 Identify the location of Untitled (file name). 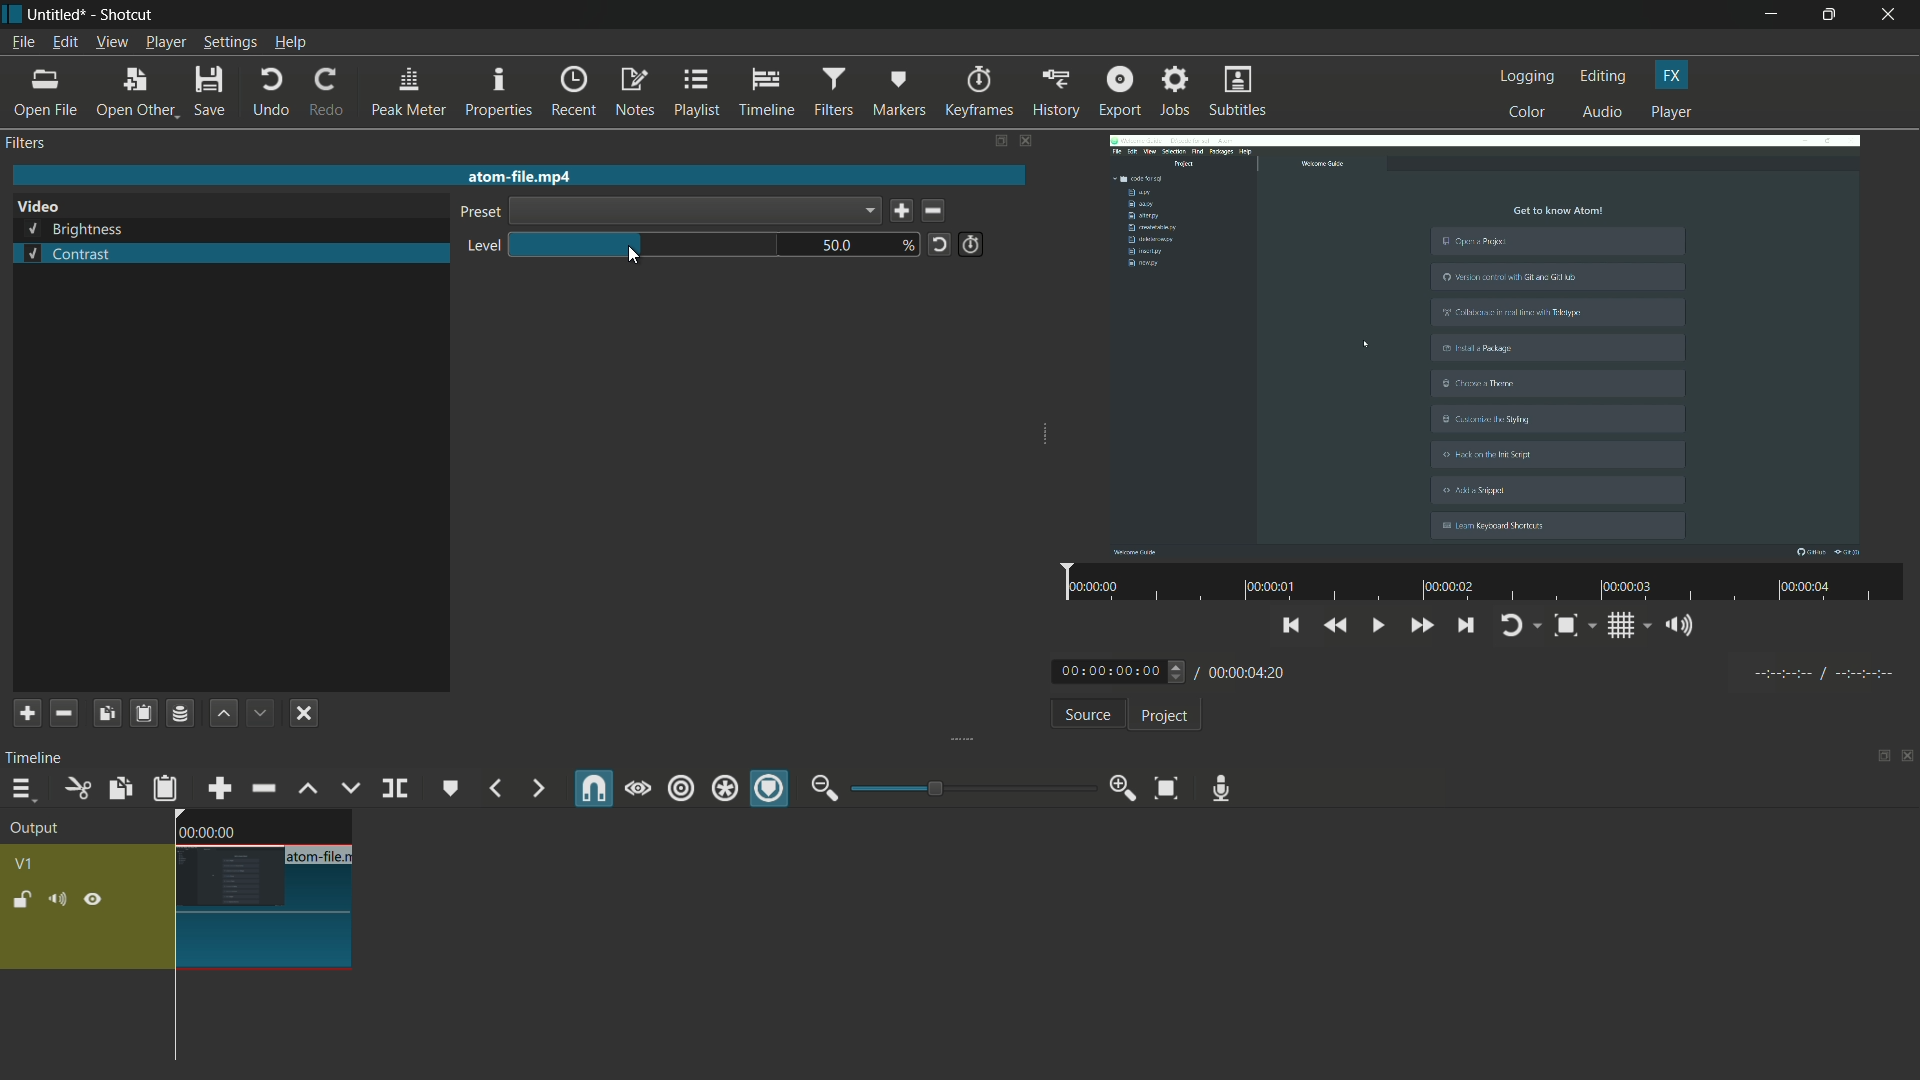
(61, 15).